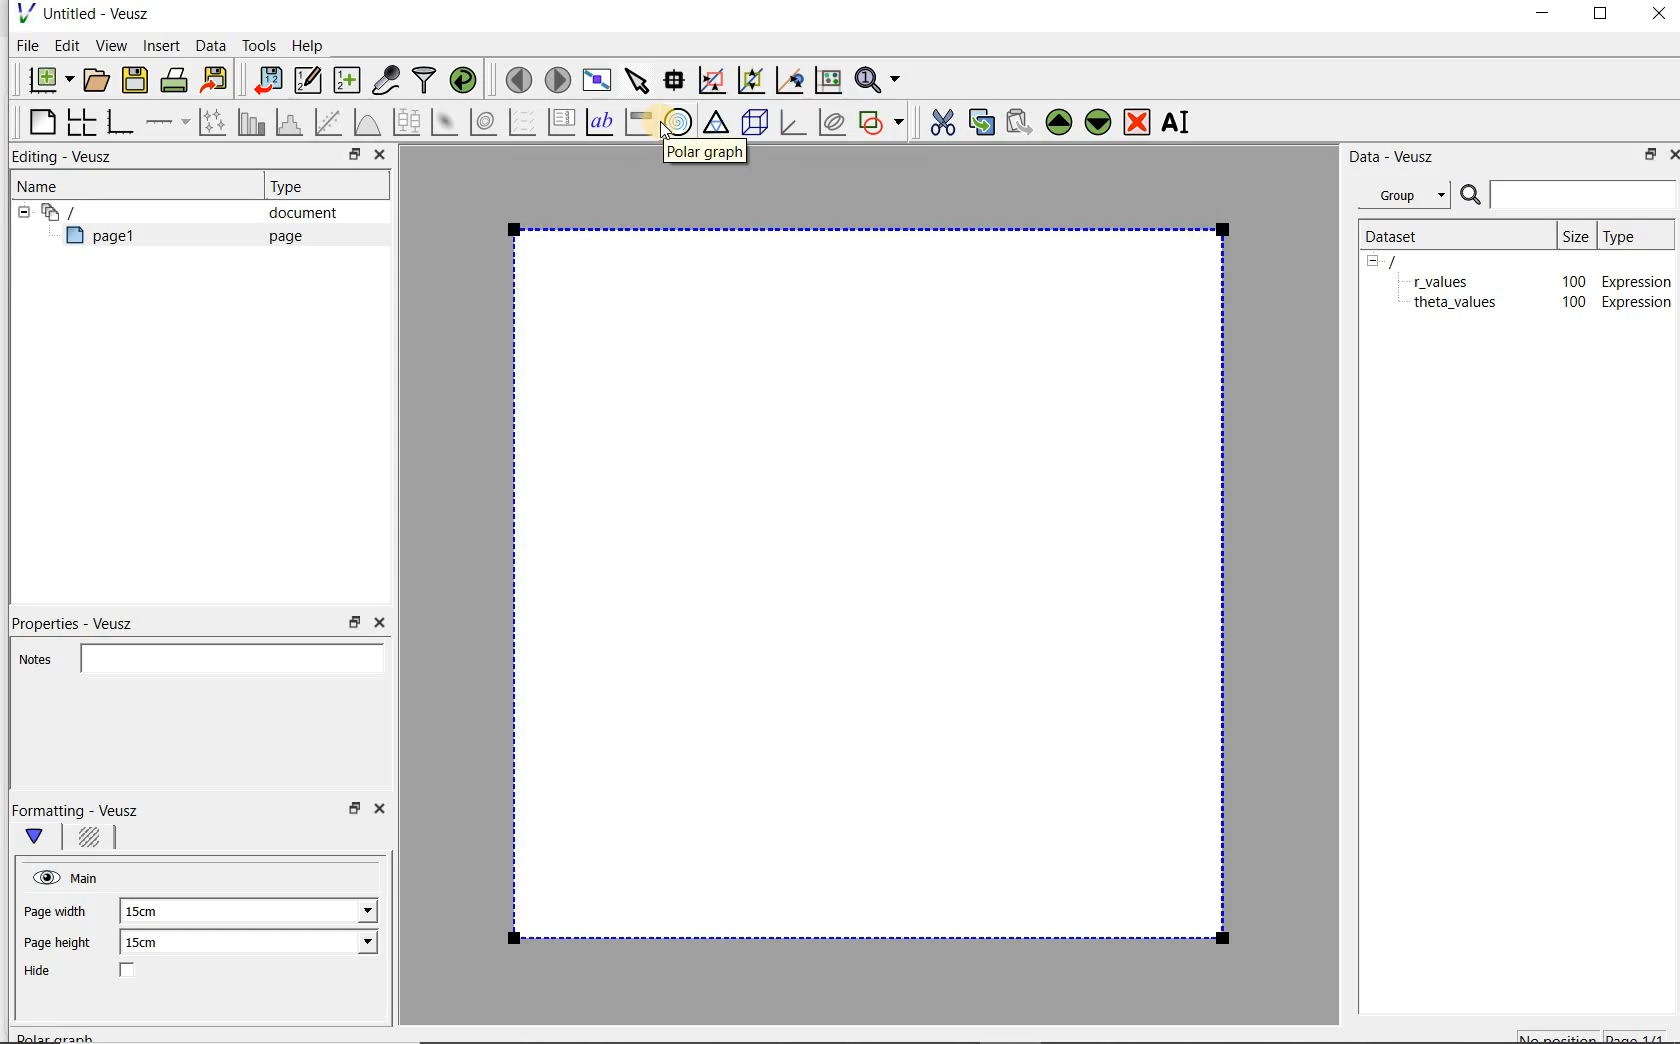 Image resolution: width=1680 pixels, height=1044 pixels. What do you see at coordinates (24, 46) in the screenshot?
I see `File` at bounding box center [24, 46].